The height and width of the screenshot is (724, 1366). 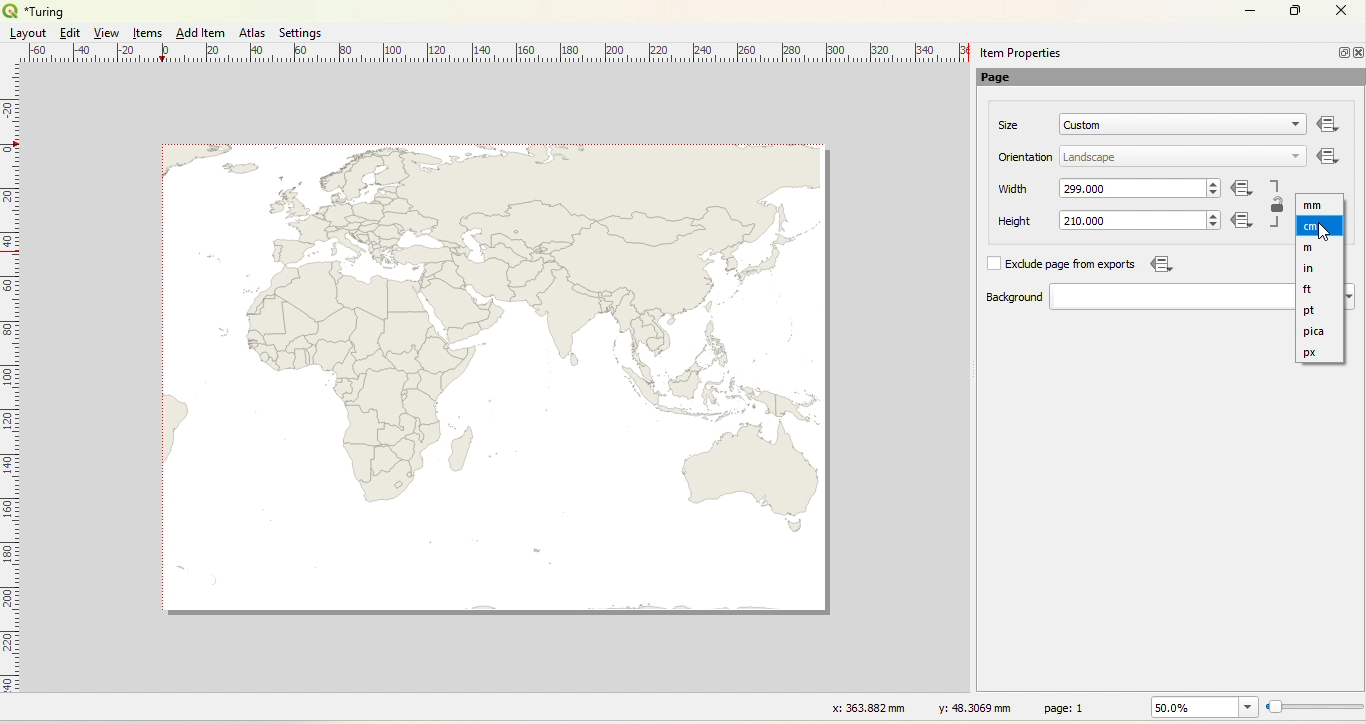 I want to click on dropdown, so click(x=1291, y=126).